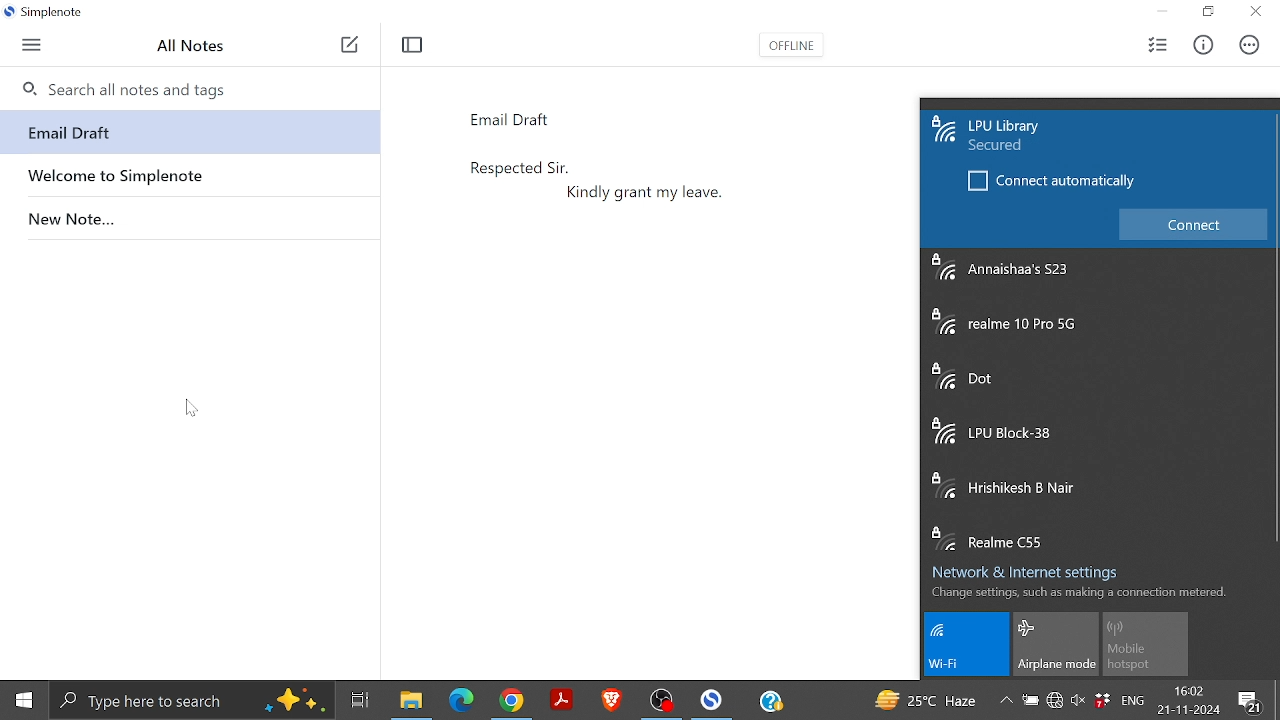 The height and width of the screenshot is (720, 1280). Describe the element at coordinates (664, 700) in the screenshot. I see `OBS studio` at that location.